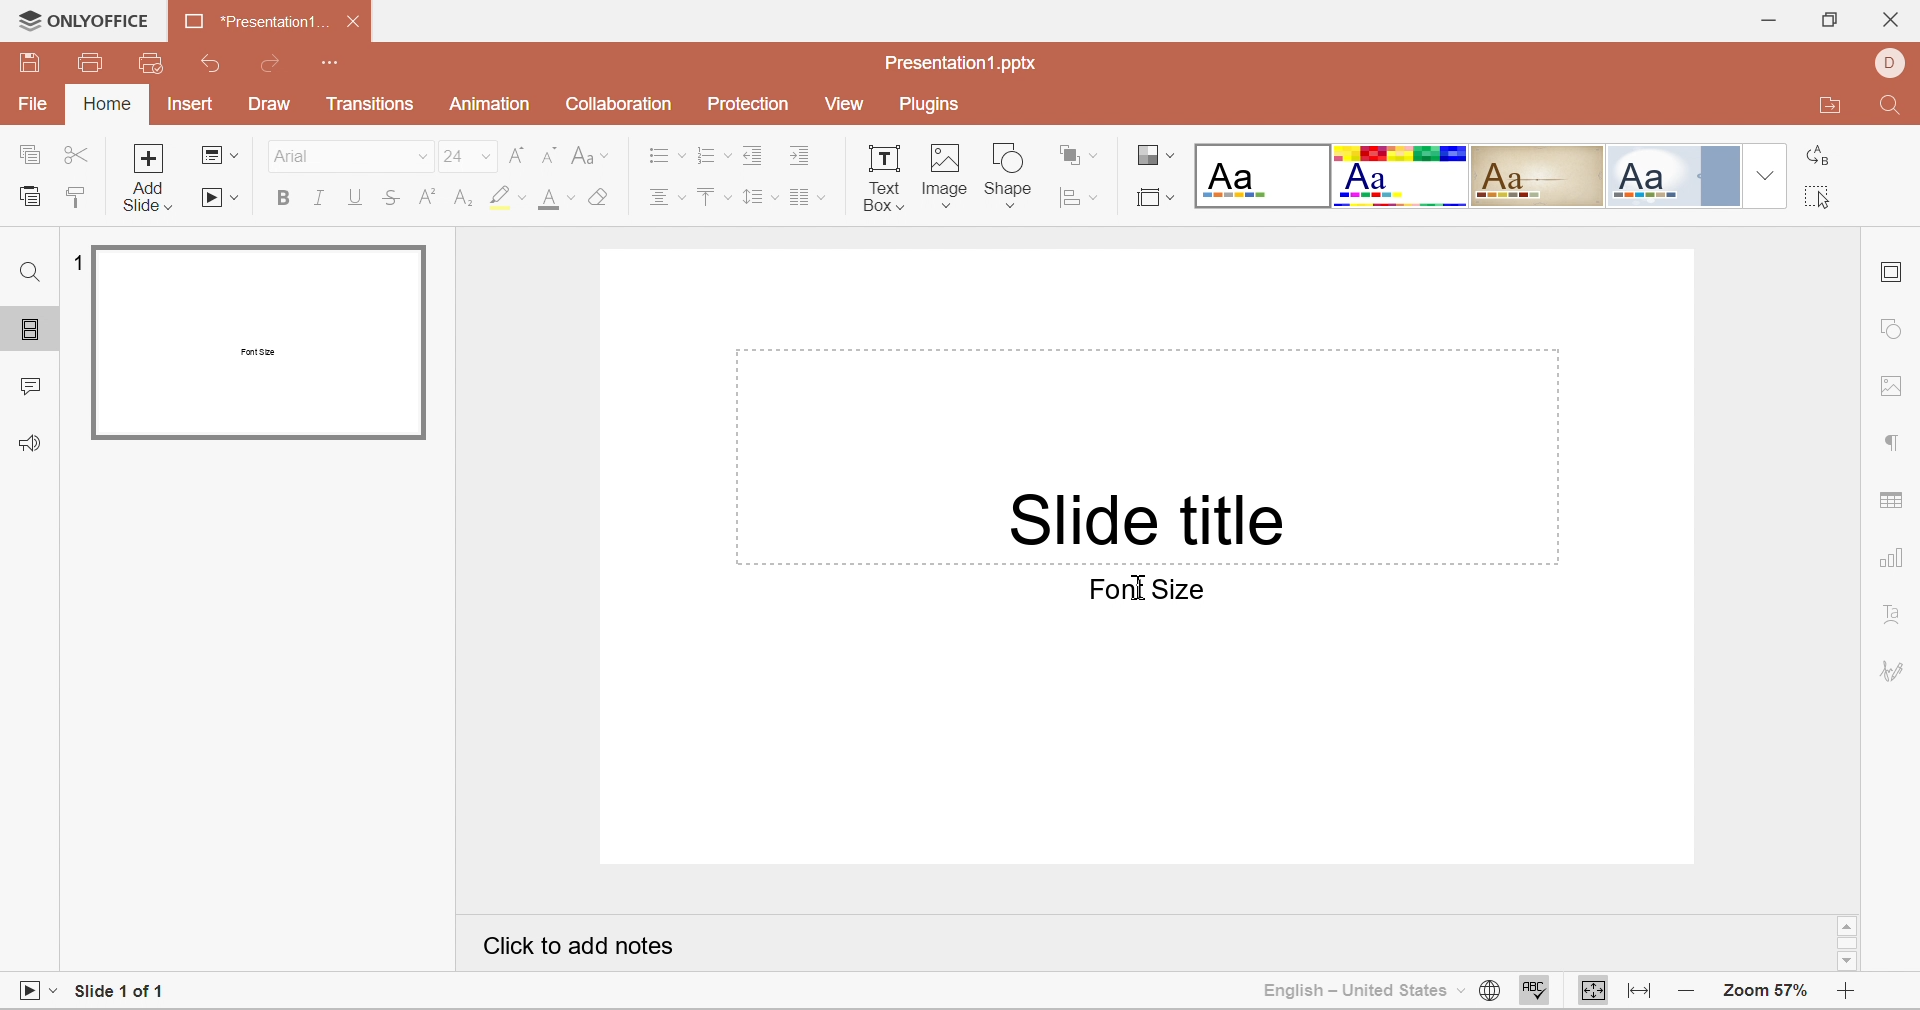 The width and height of the screenshot is (1920, 1010). What do you see at coordinates (519, 155) in the screenshot?
I see `Increment font size` at bounding box center [519, 155].